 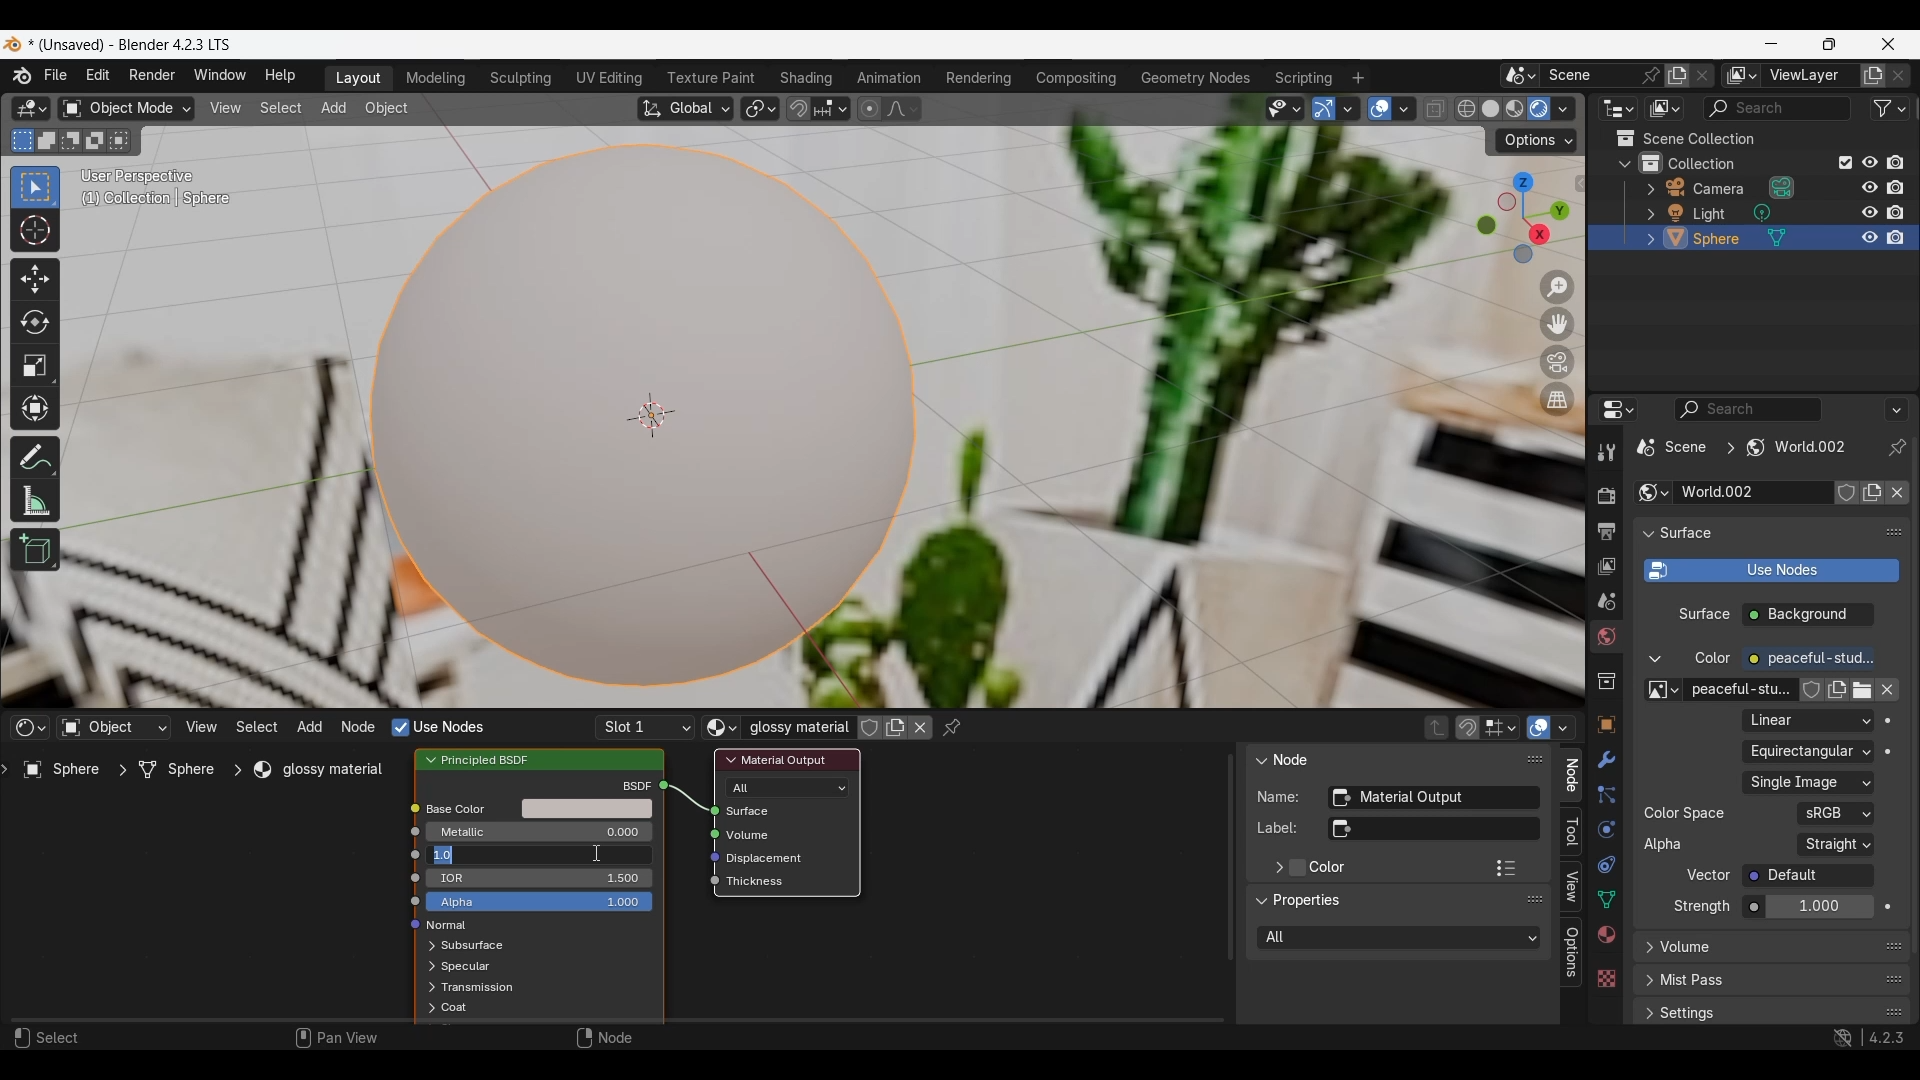 What do you see at coordinates (1808, 659) in the screenshot?
I see `Color of the emitted light` at bounding box center [1808, 659].